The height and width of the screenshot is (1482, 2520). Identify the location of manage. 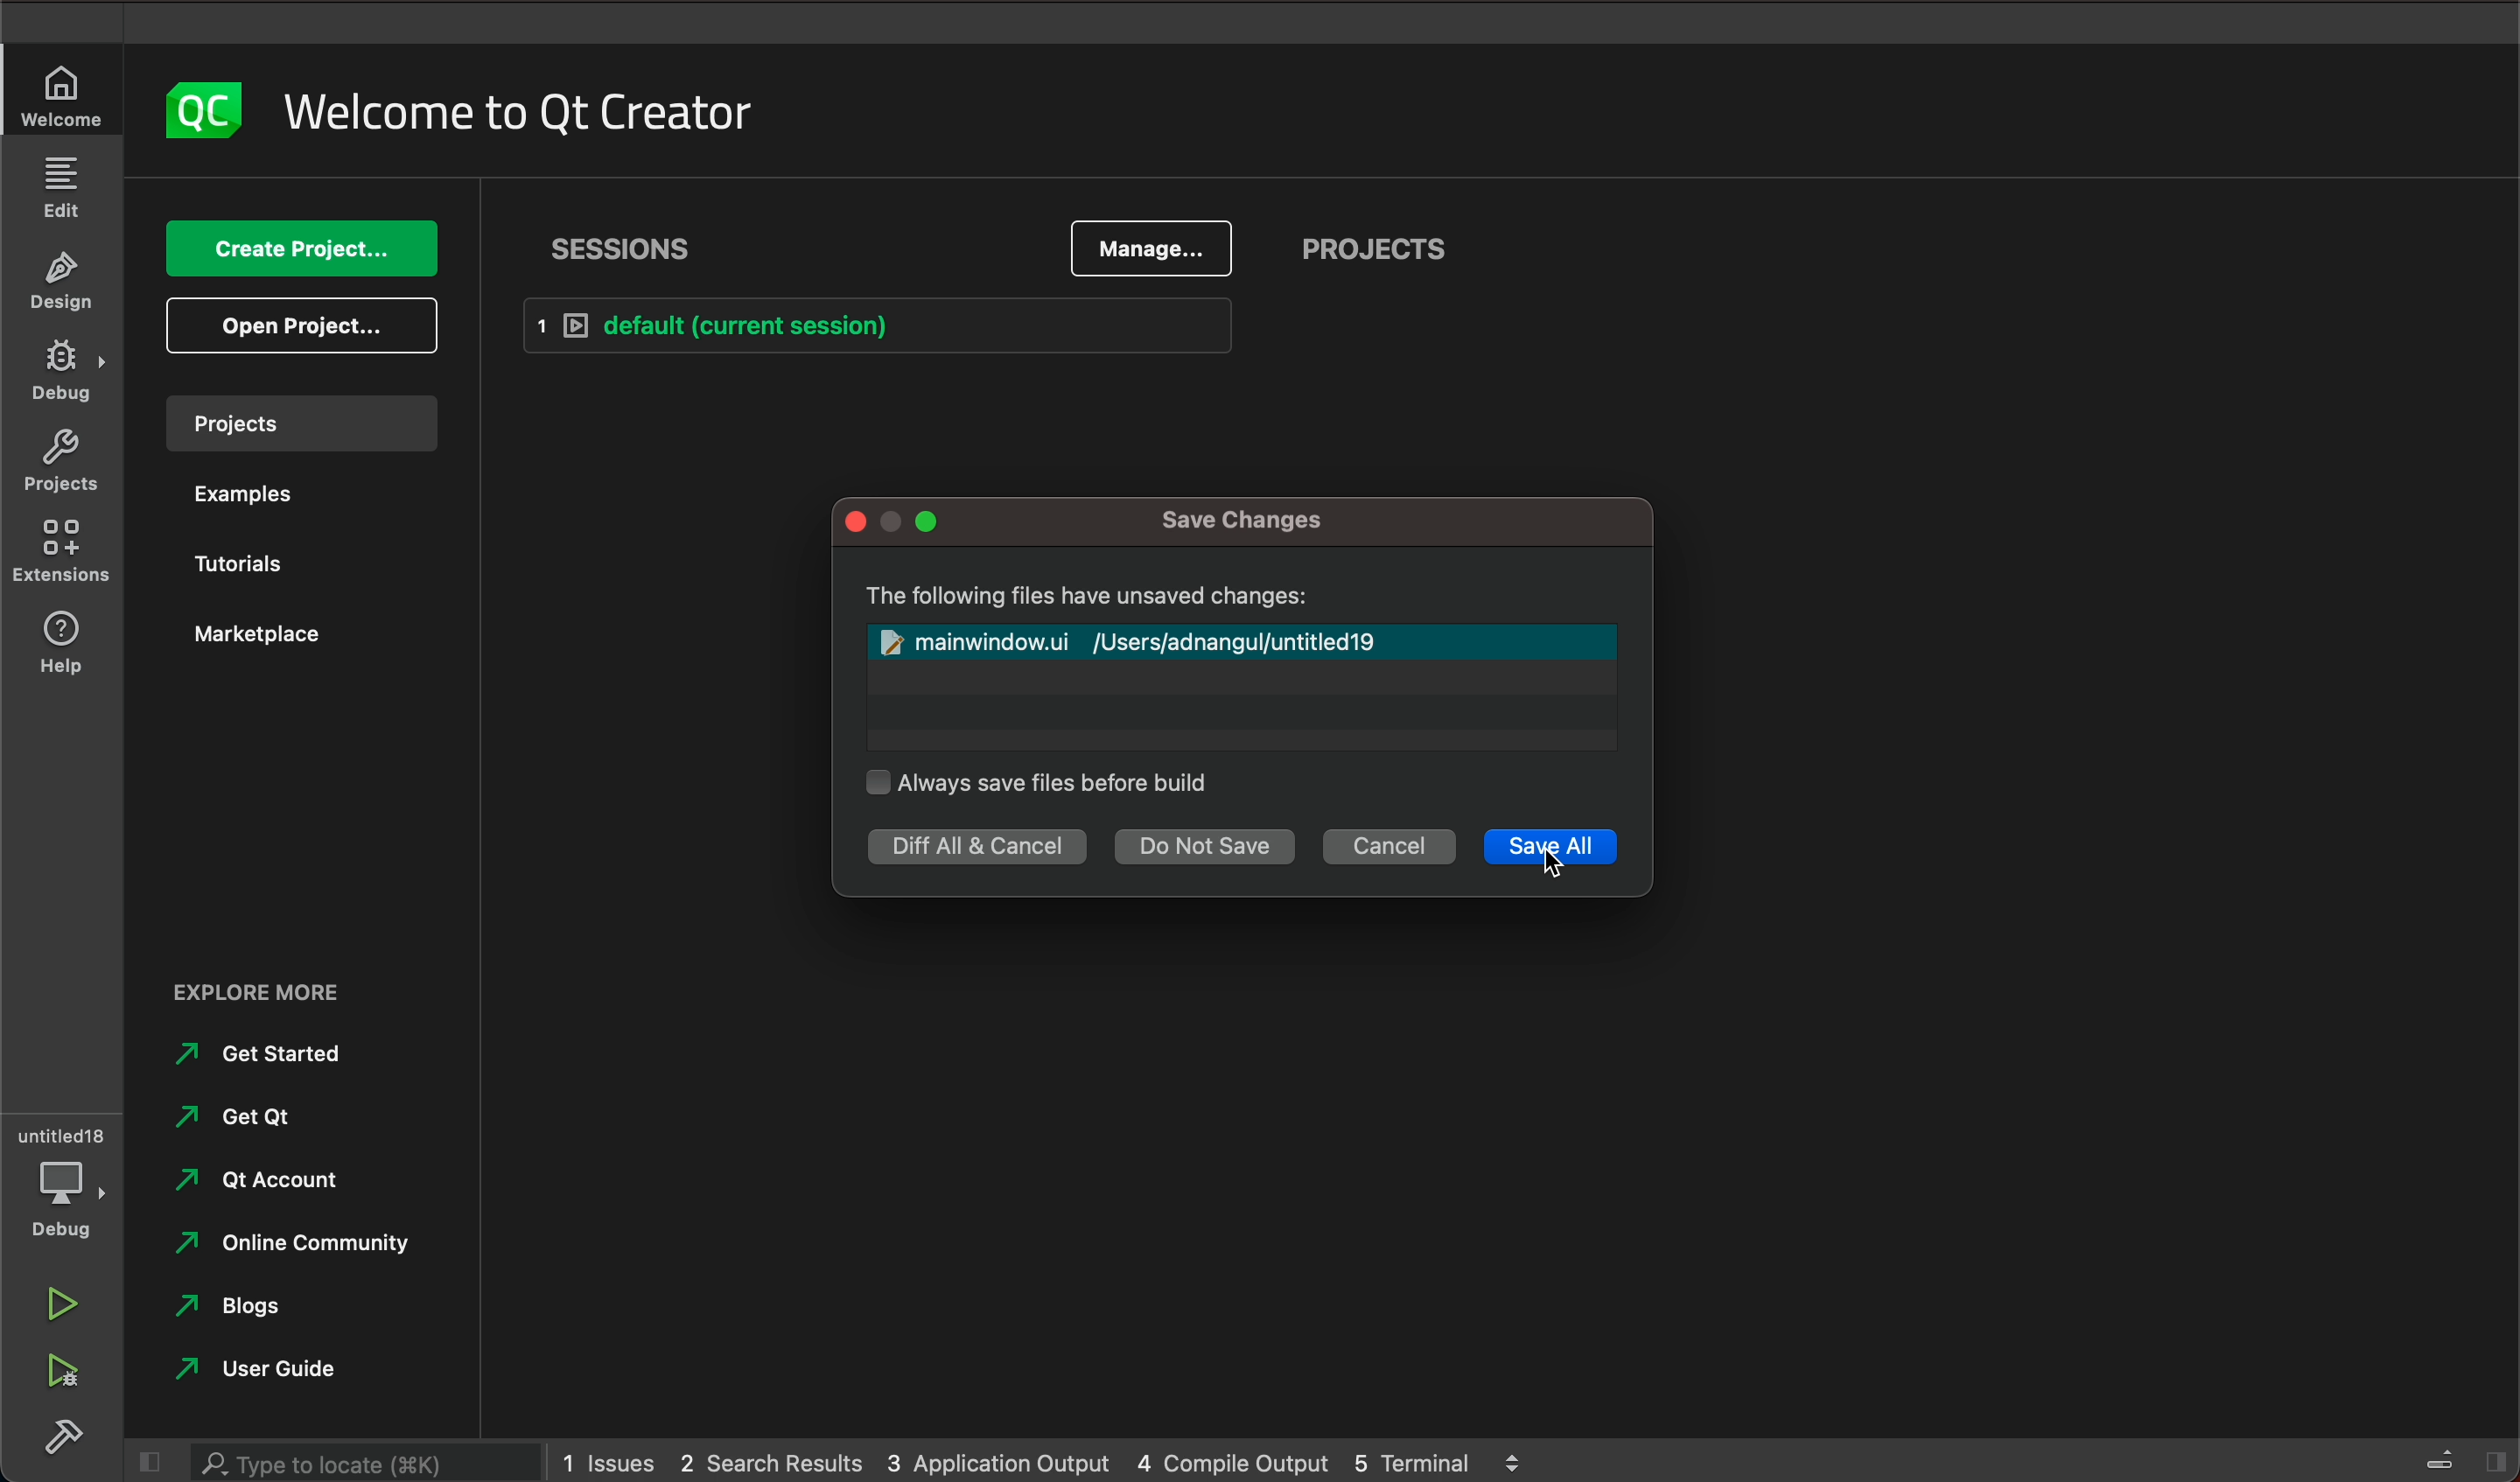
(1130, 241).